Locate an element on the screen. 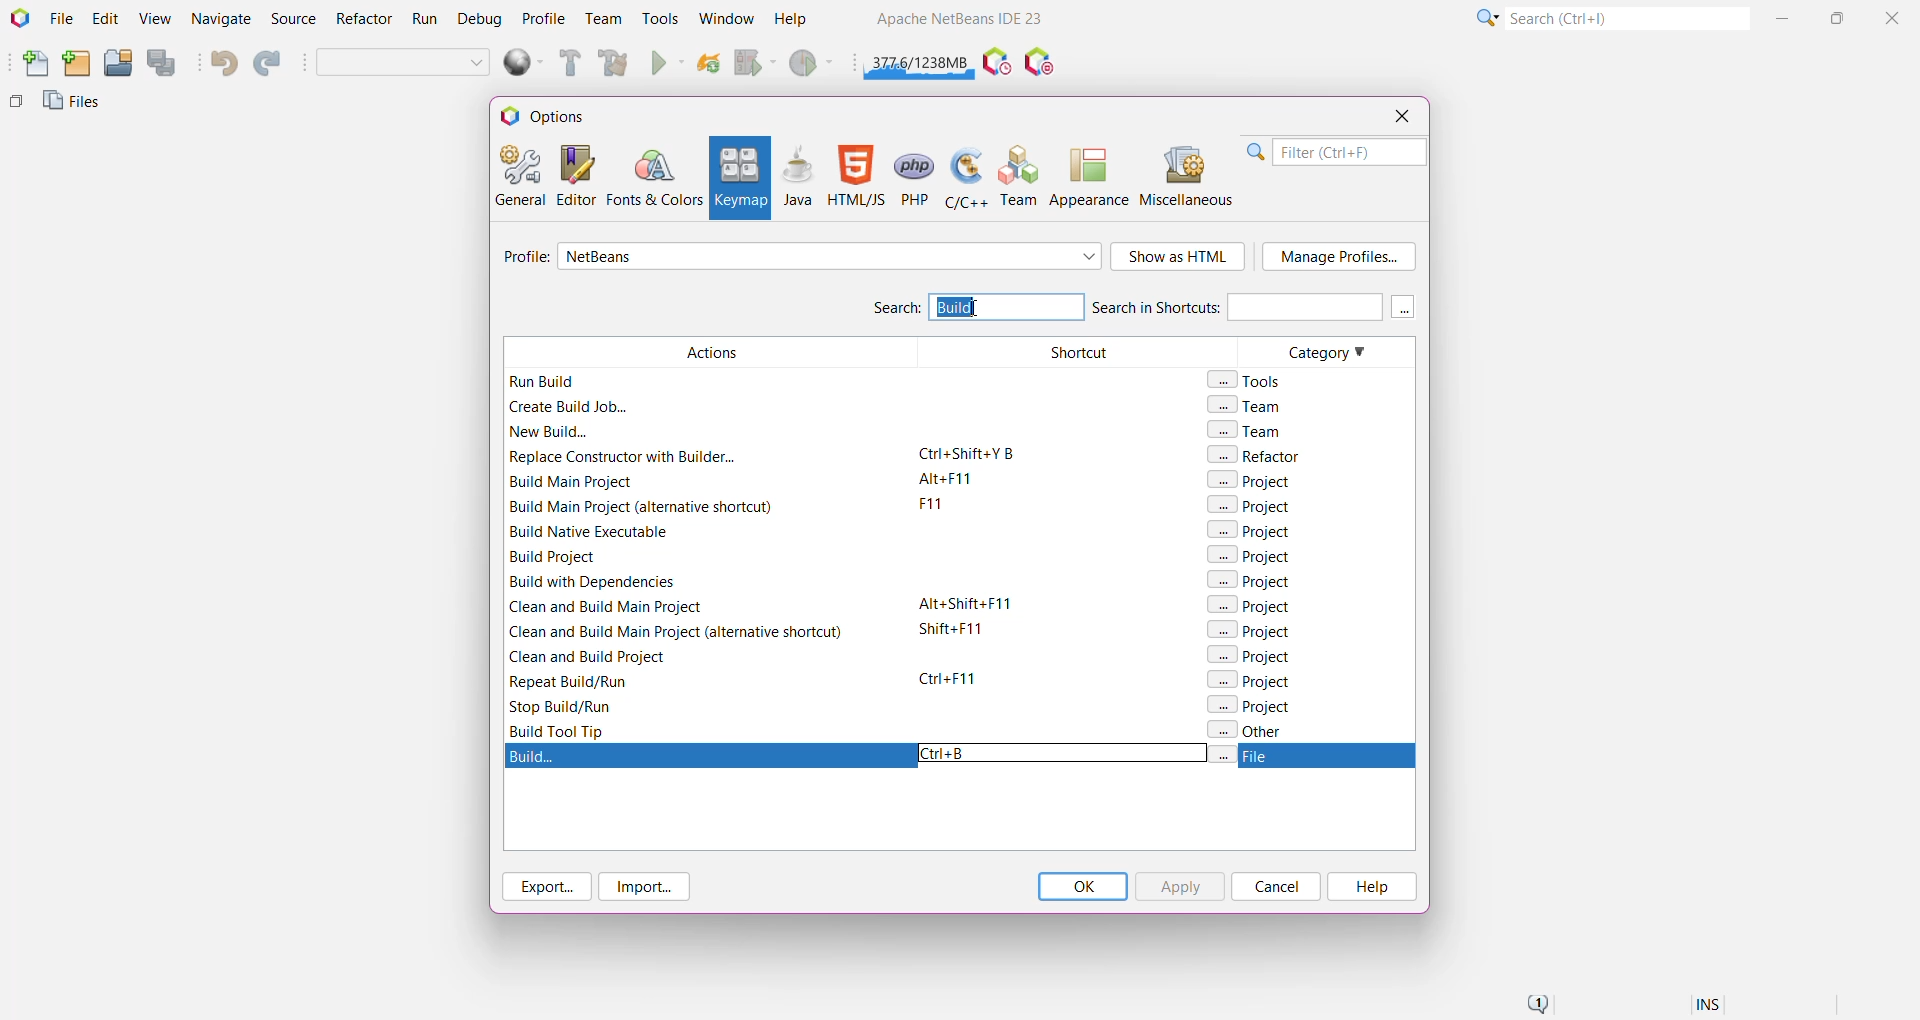 The height and width of the screenshot is (1020, 1920). Team is located at coordinates (602, 19).